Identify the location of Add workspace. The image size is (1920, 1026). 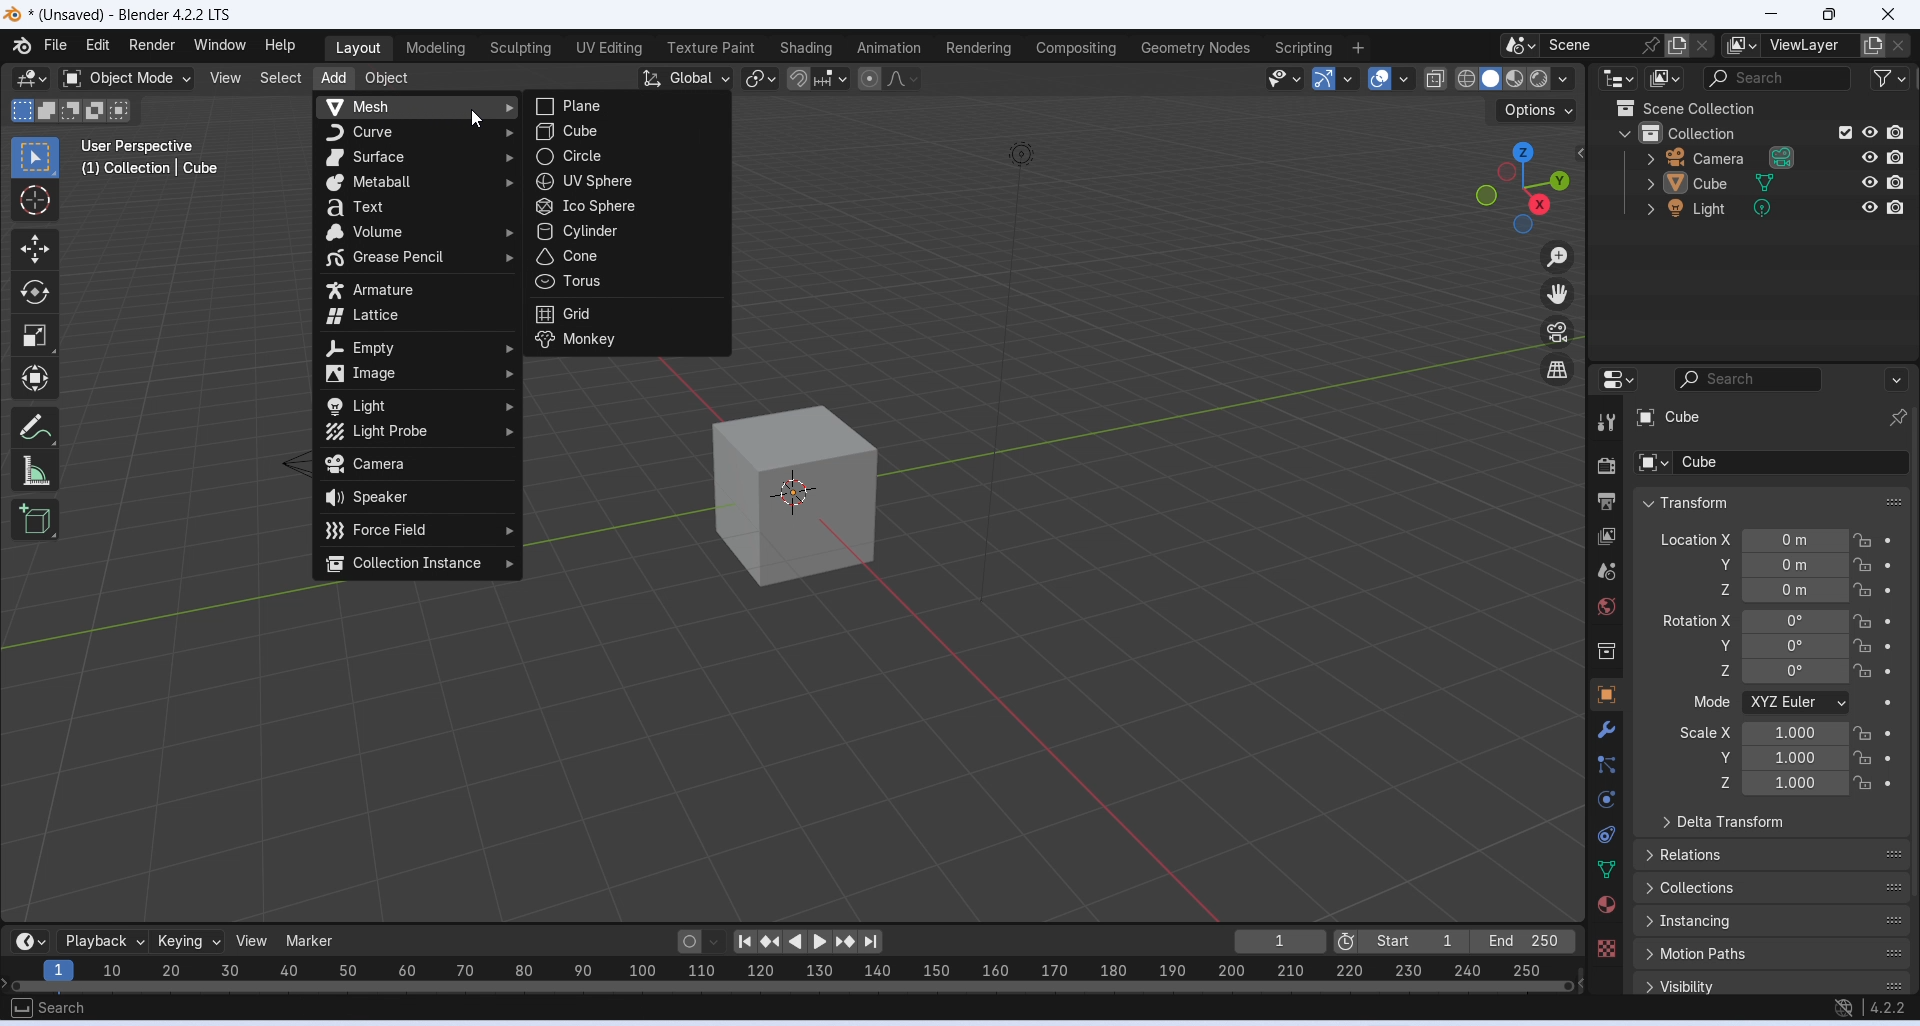
(1359, 48).